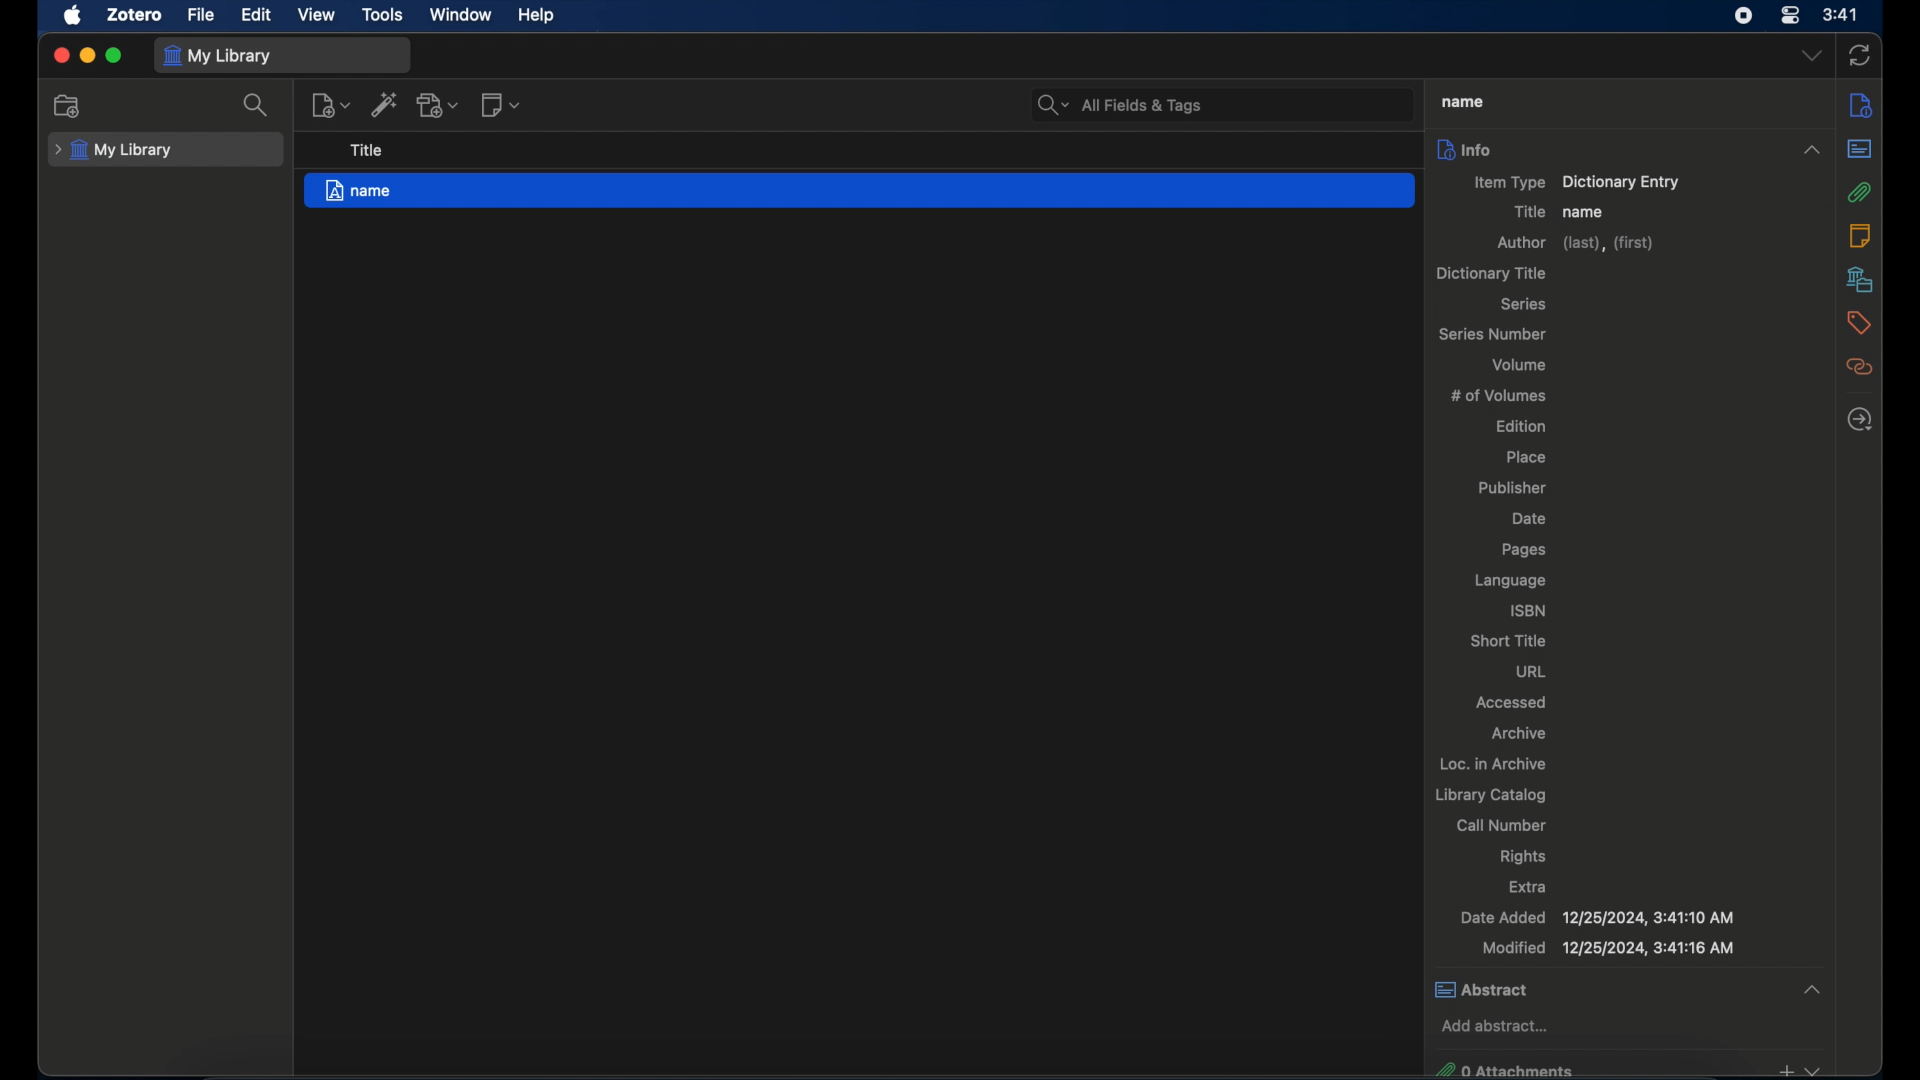  Describe the element at coordinates (1859, 55) in the screenshot. I see `sync` at that location.